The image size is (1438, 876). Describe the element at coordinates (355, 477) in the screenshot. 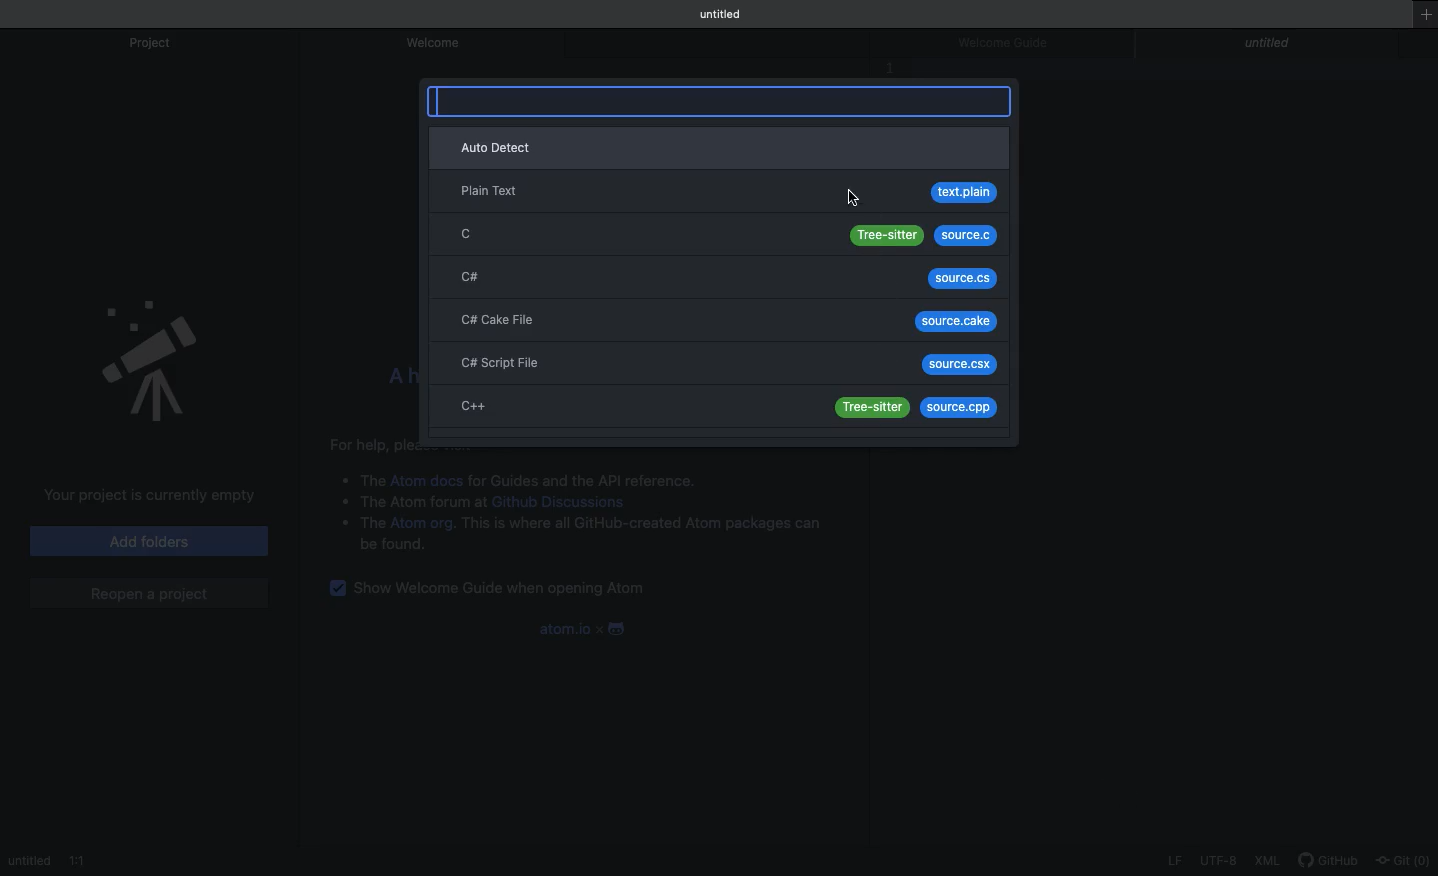

I see `list item` at that location.